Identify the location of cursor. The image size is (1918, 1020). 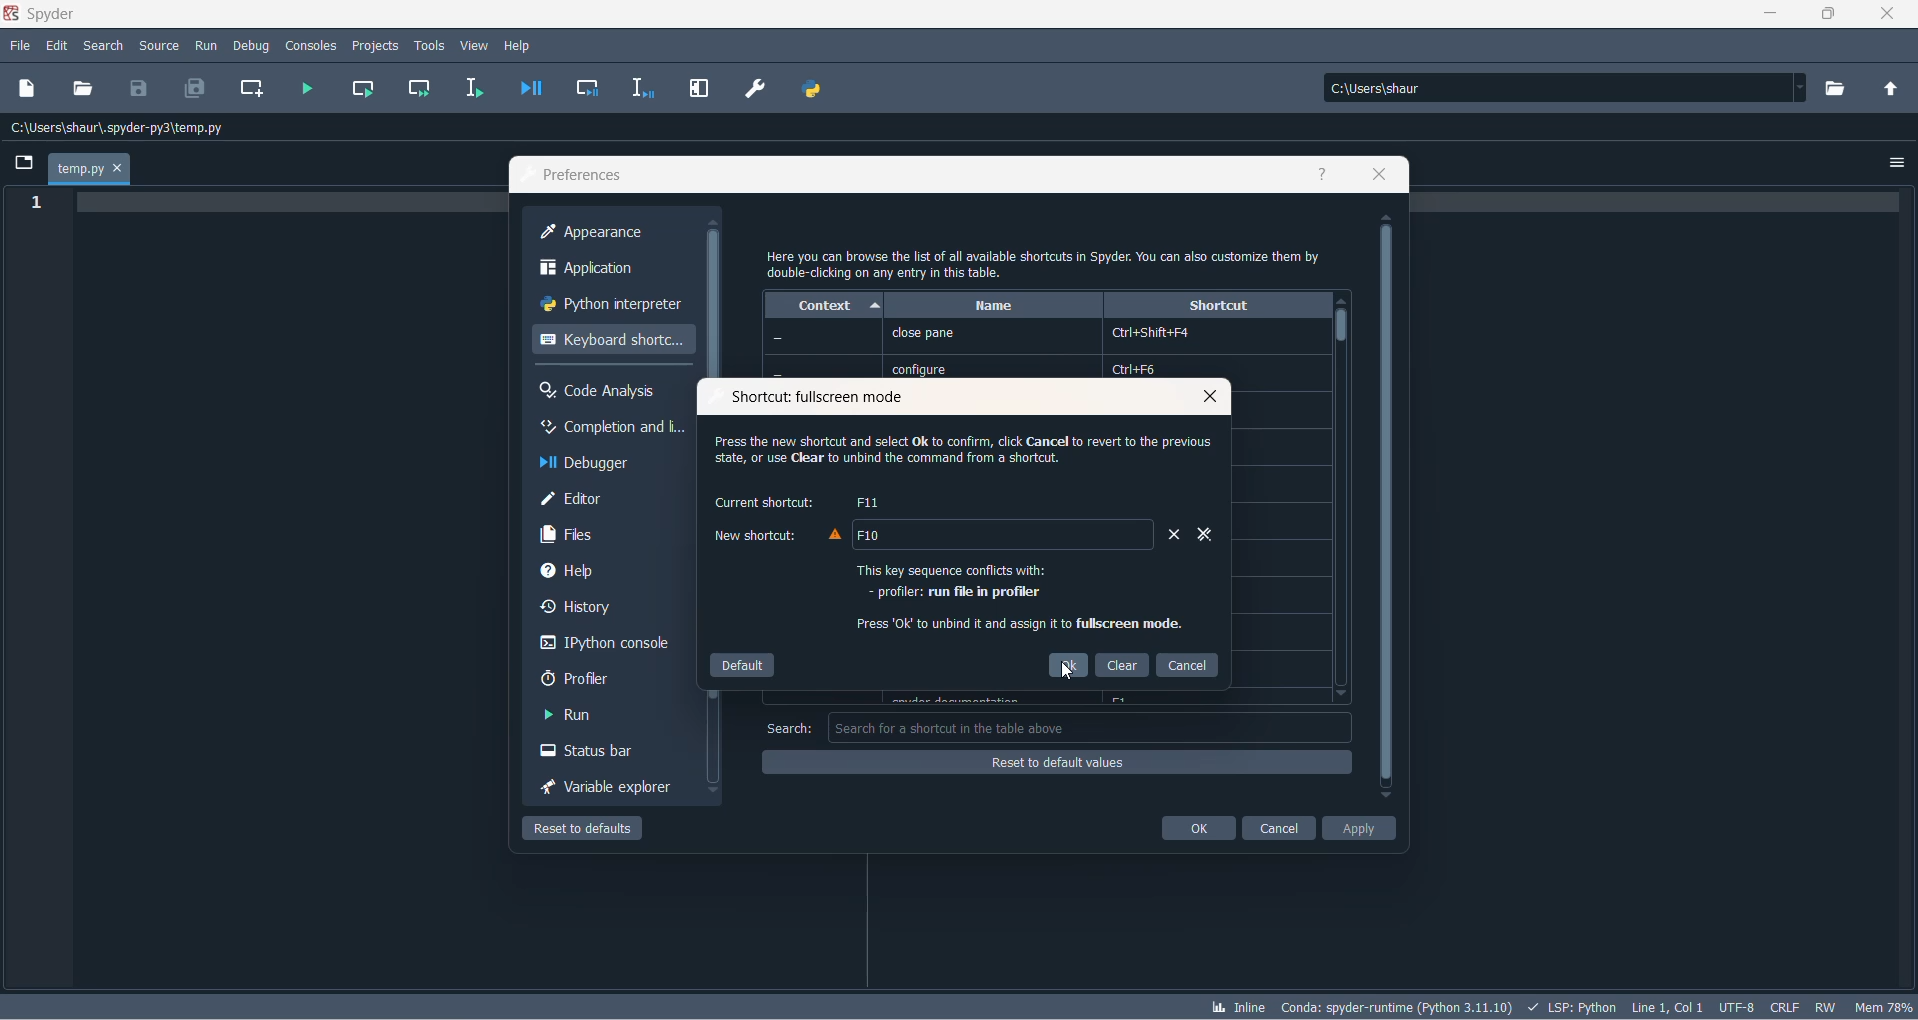
(1137, 413).